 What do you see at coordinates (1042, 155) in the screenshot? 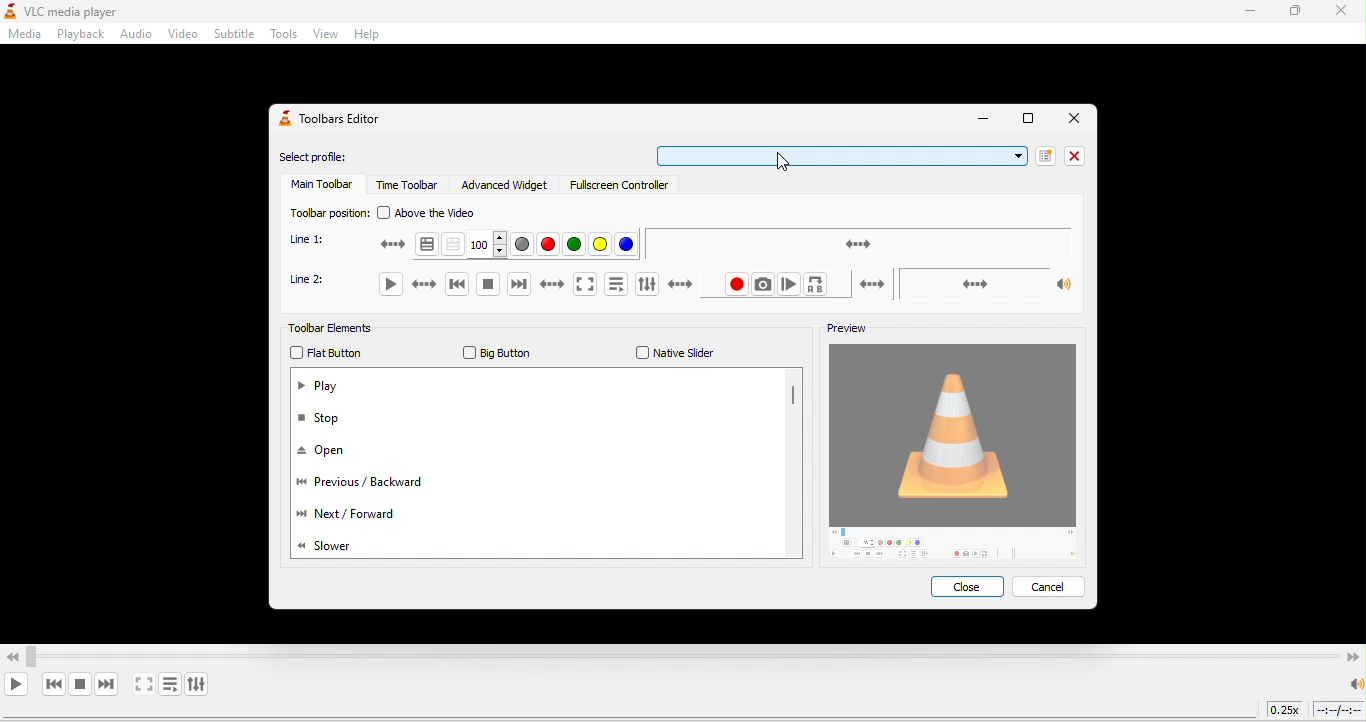
I see `new profile` at bounding box center [1042, 155].